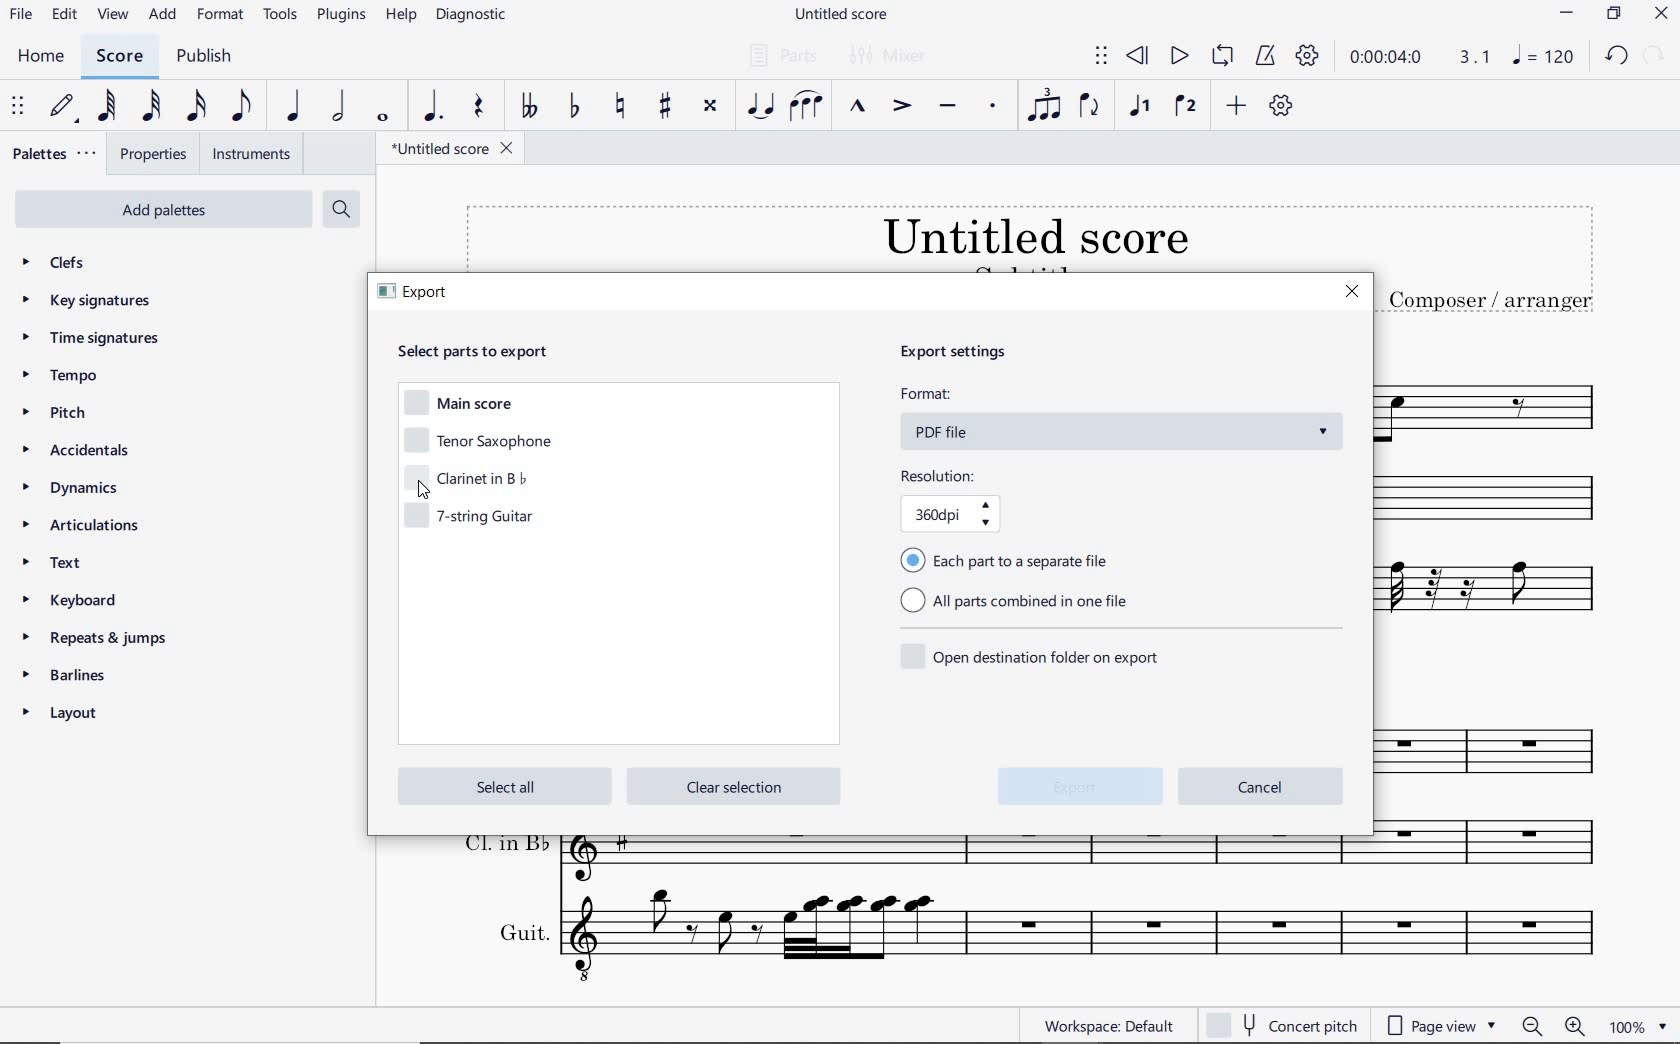 This screenshot has width=1680, height=1044. What do you see at coordinates (66, 714) in the screenshot?
I see `layout` at bounding box center [66, 714].